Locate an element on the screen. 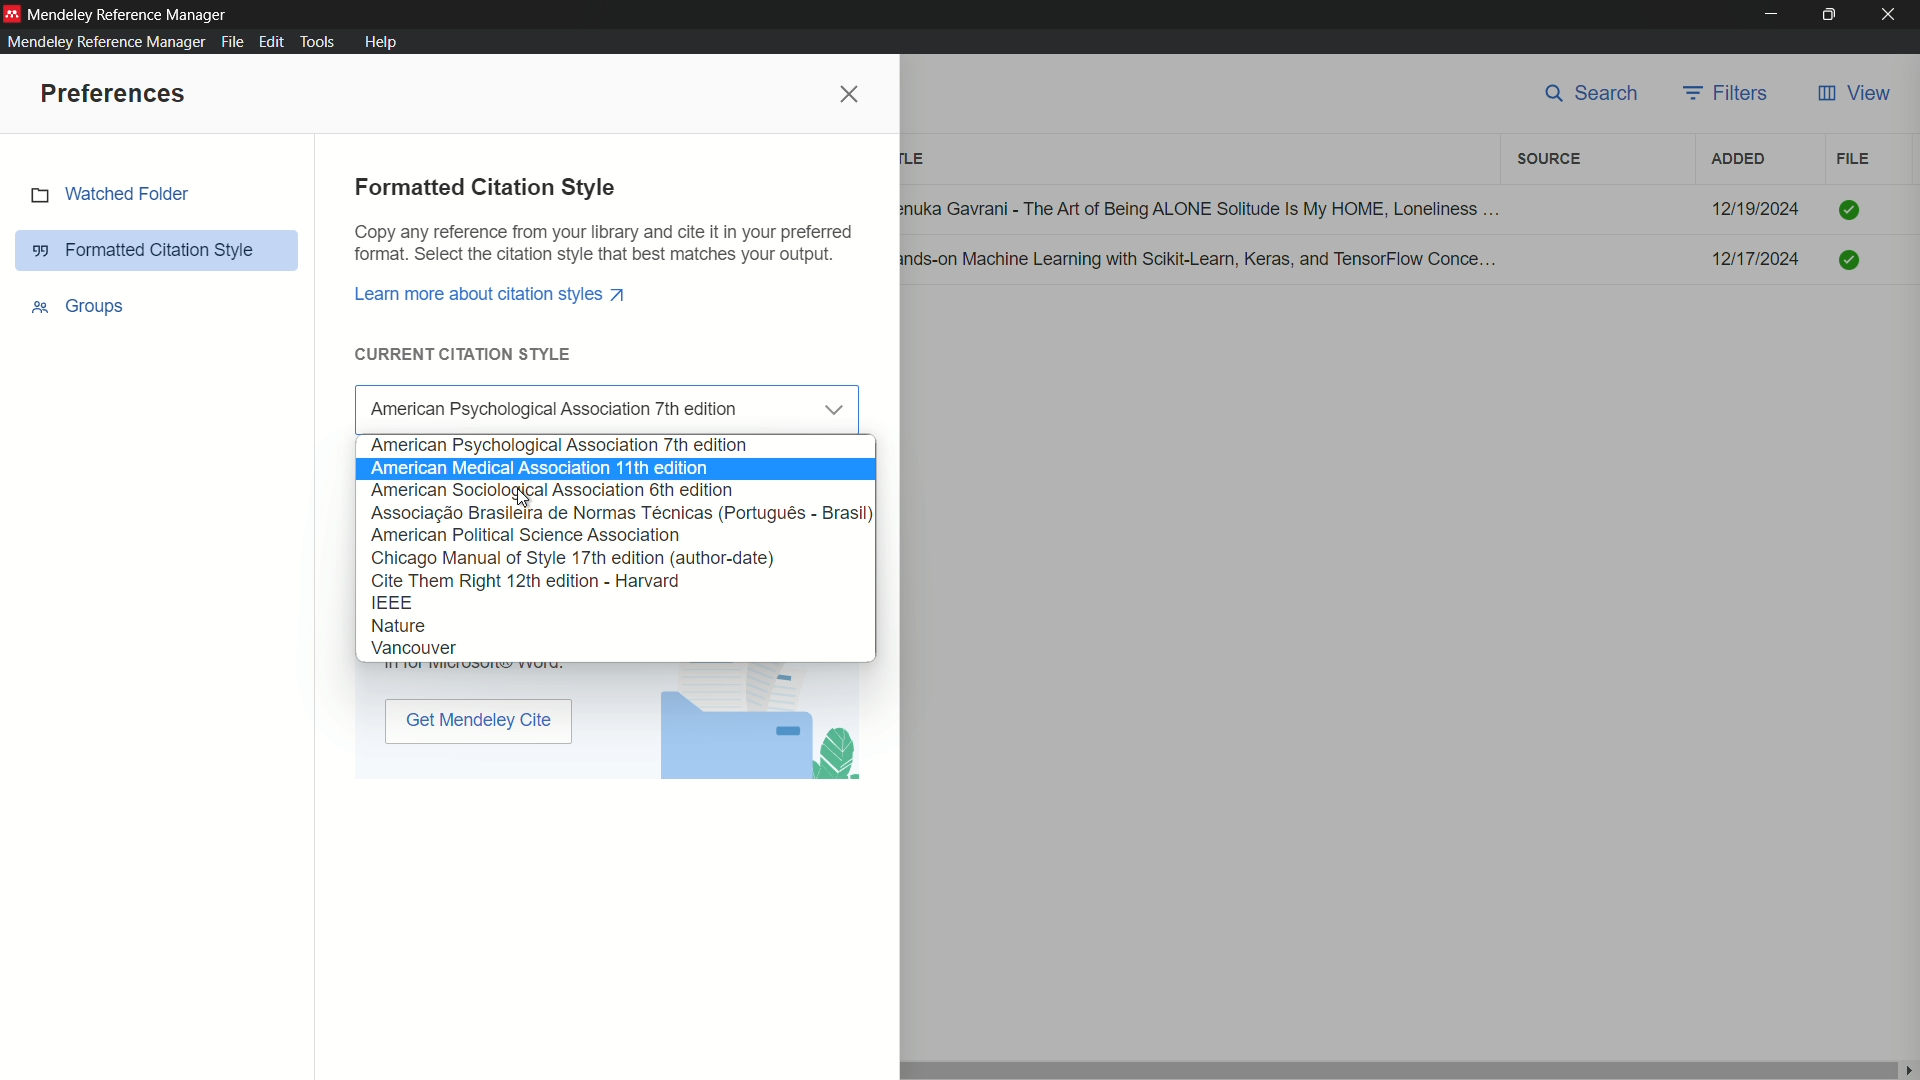  Checked is located at coordinates (1849, 257).